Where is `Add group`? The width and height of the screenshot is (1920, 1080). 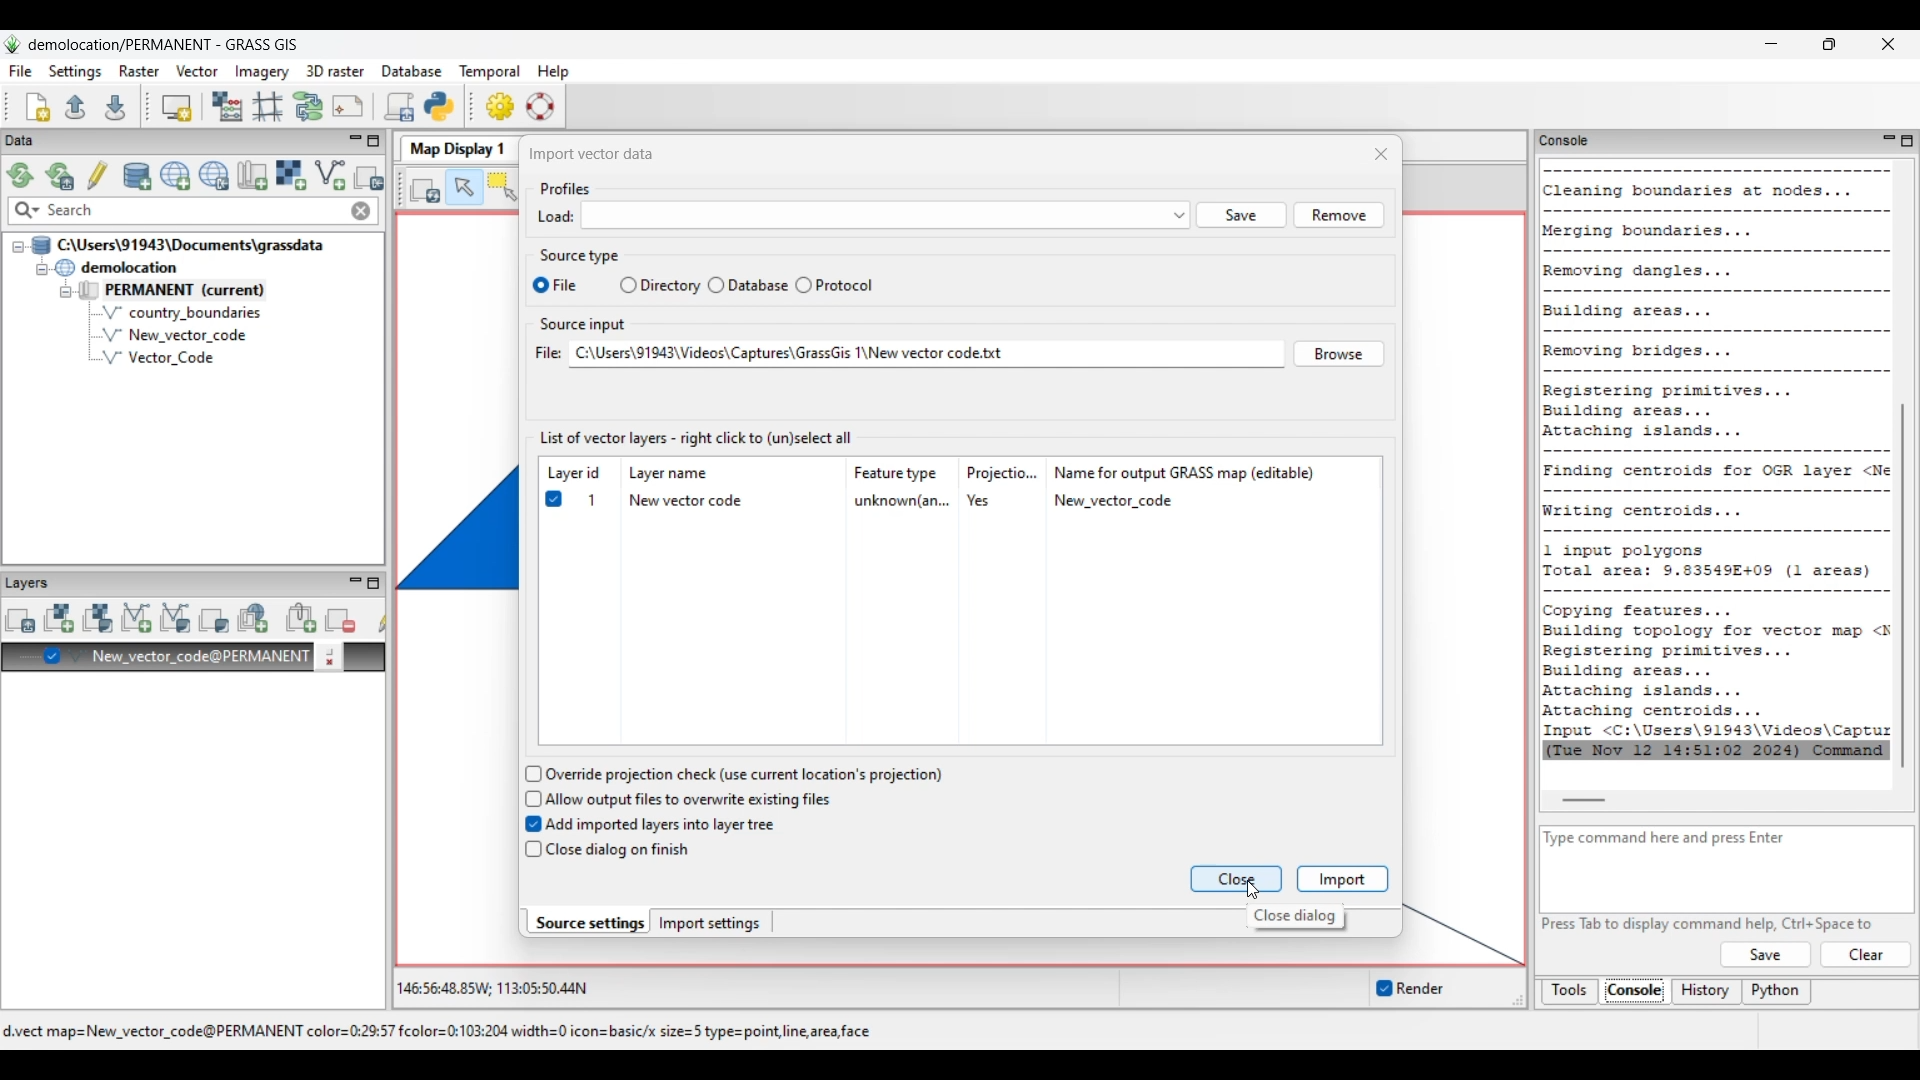 Add group is located at coordinates (301, 618).